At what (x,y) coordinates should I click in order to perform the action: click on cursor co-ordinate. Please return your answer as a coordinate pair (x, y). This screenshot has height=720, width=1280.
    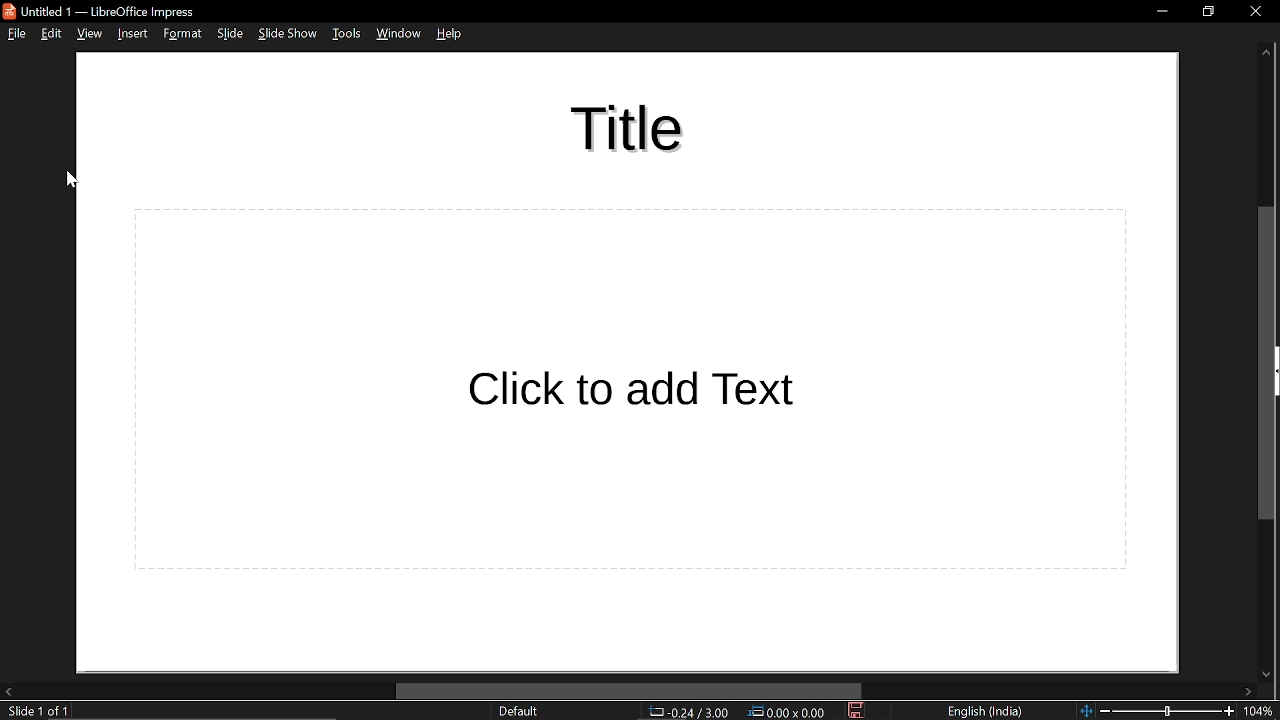
    Looking at the image, I should click on (693, 712).